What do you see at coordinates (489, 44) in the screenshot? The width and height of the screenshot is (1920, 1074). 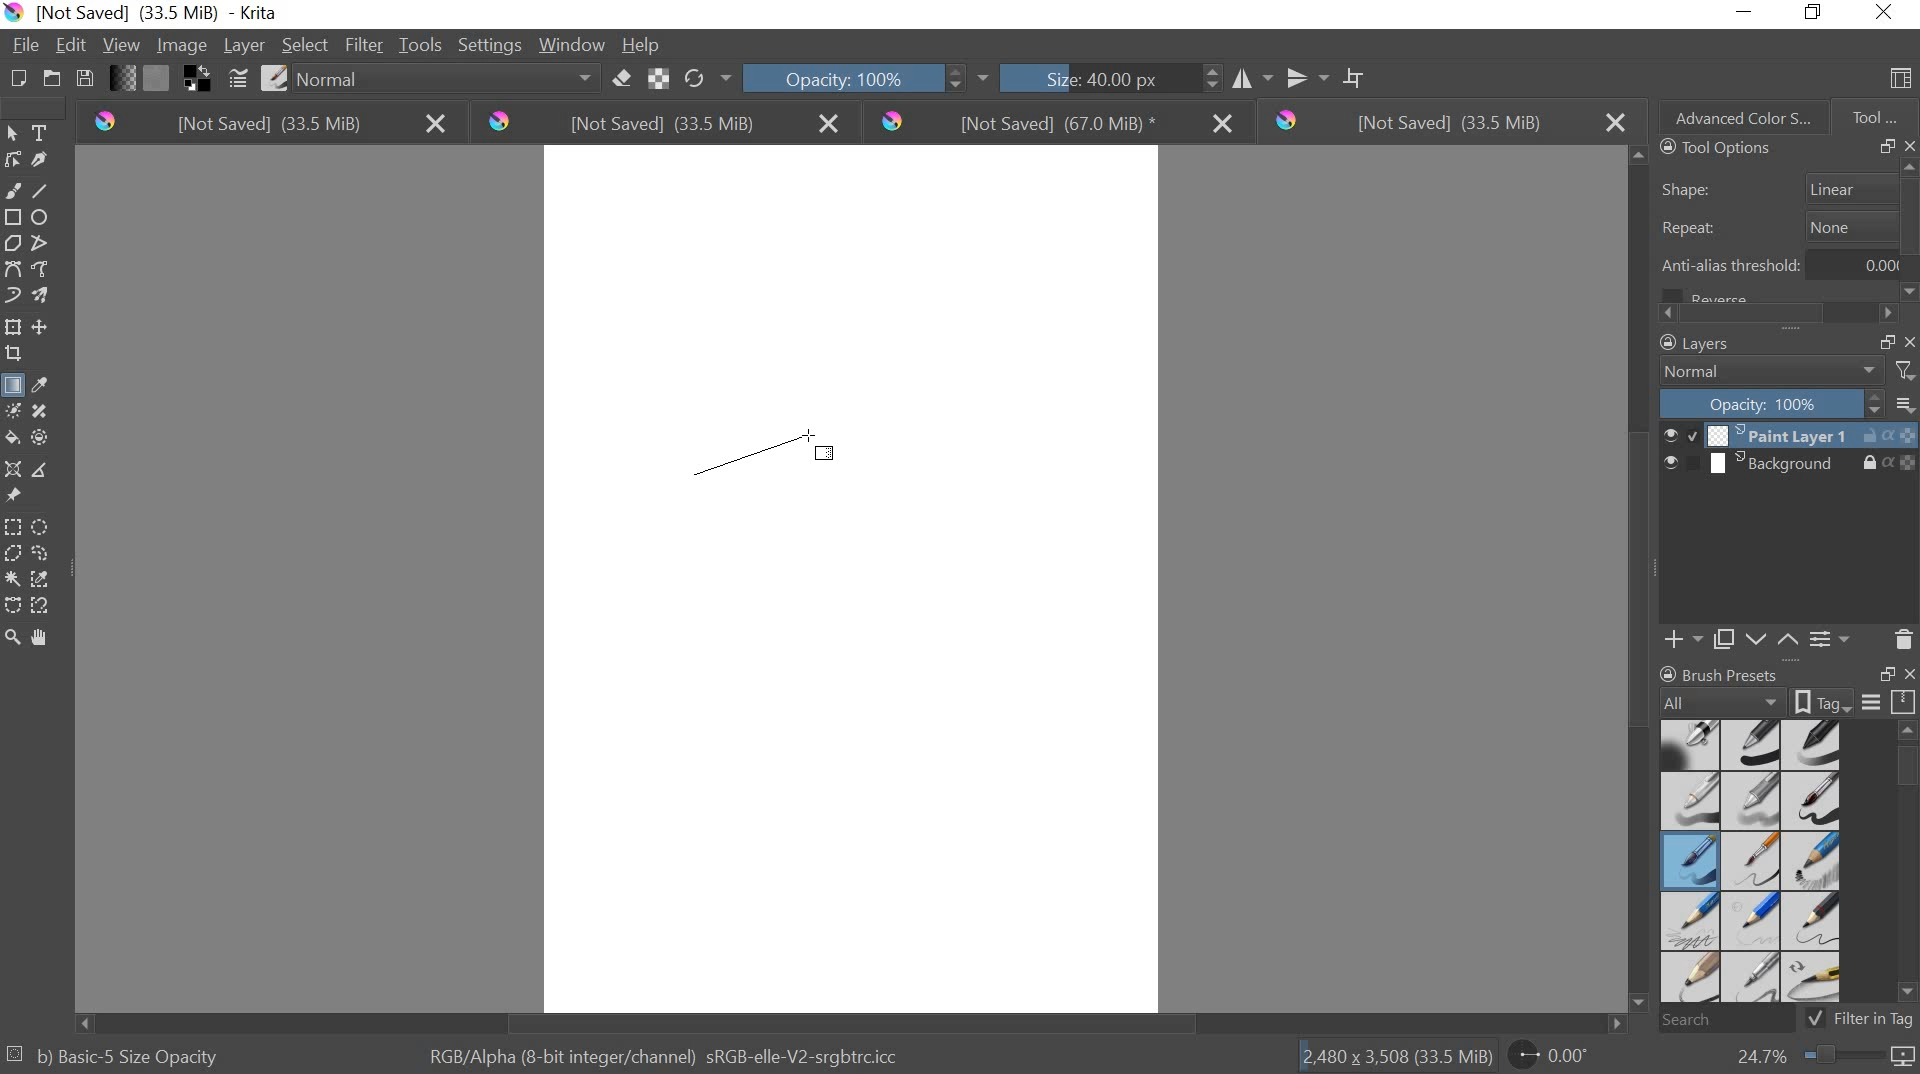 I see `SETTINGS` at bounding box center [489, 44].